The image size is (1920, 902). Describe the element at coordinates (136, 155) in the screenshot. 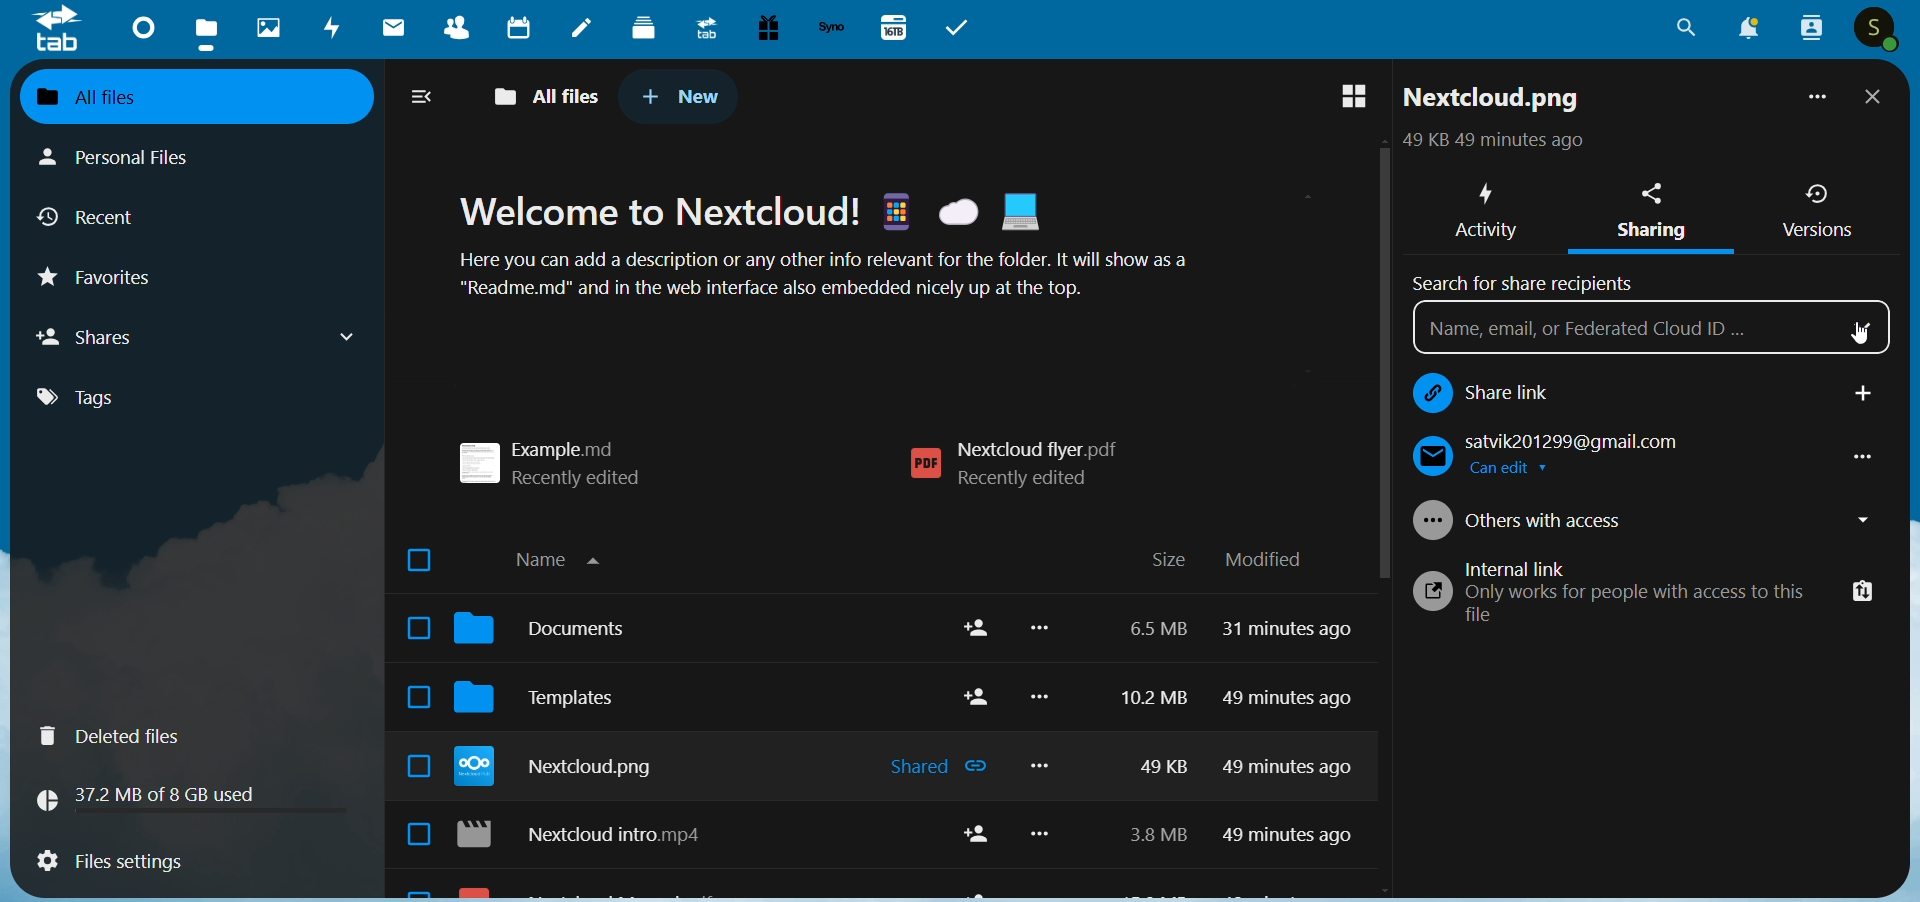

I see `personal files` at that location.